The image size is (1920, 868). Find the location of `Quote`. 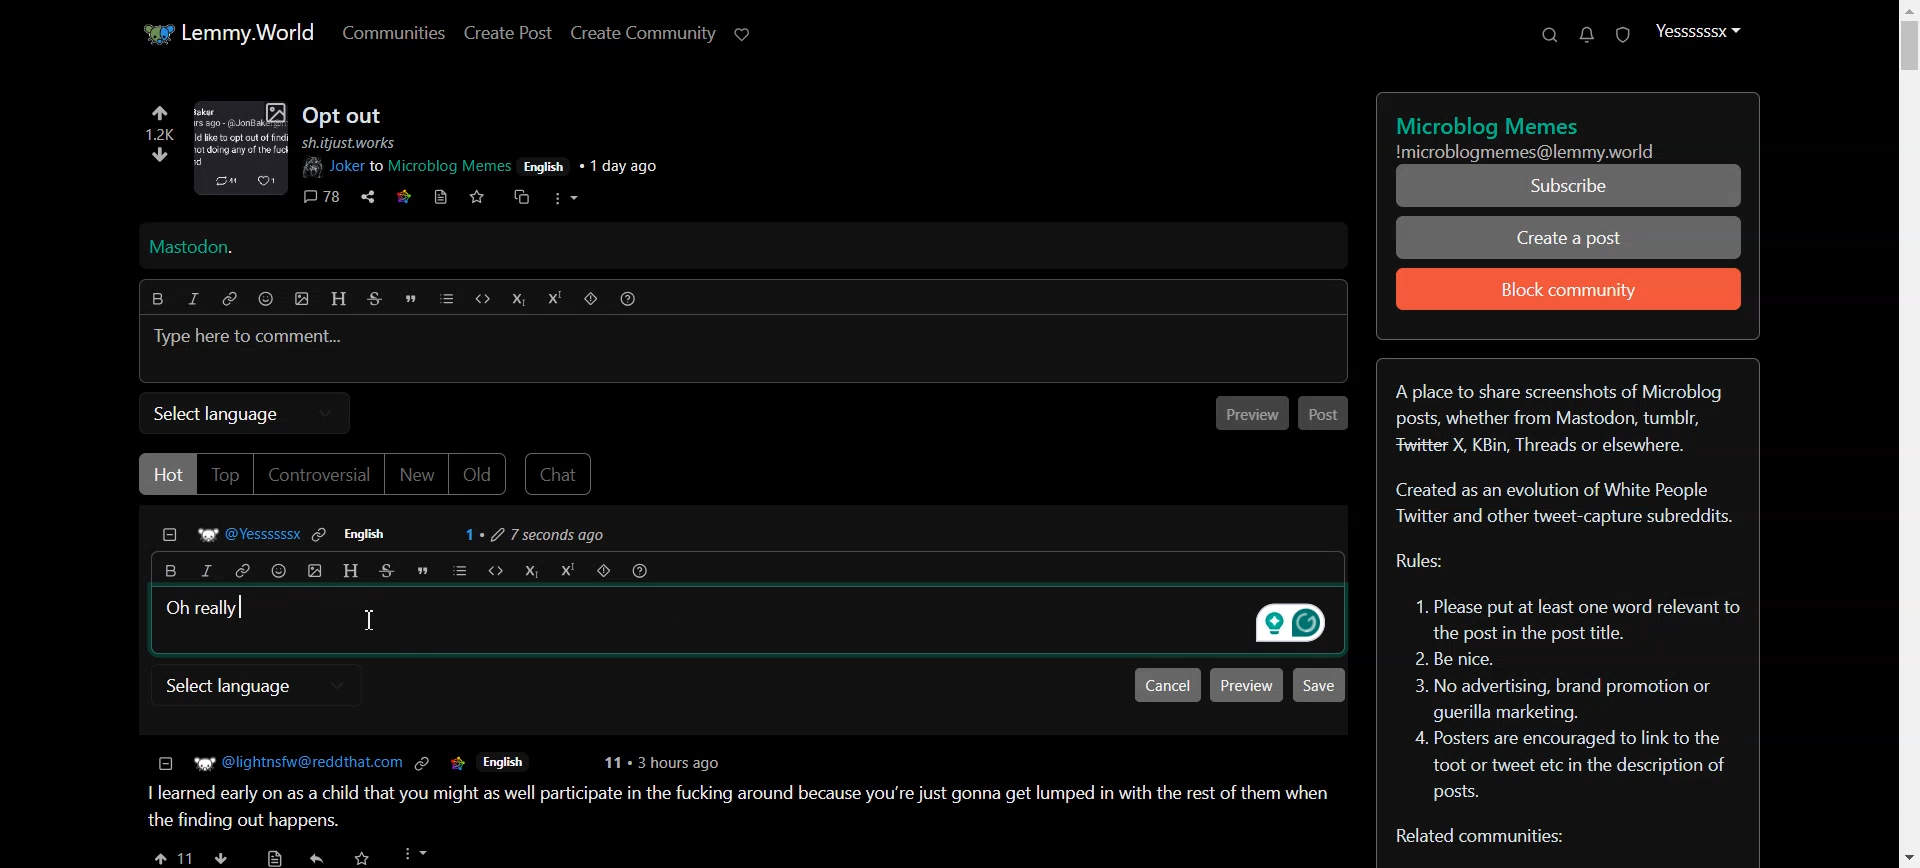

Quote is located at coordinates (420, 570).